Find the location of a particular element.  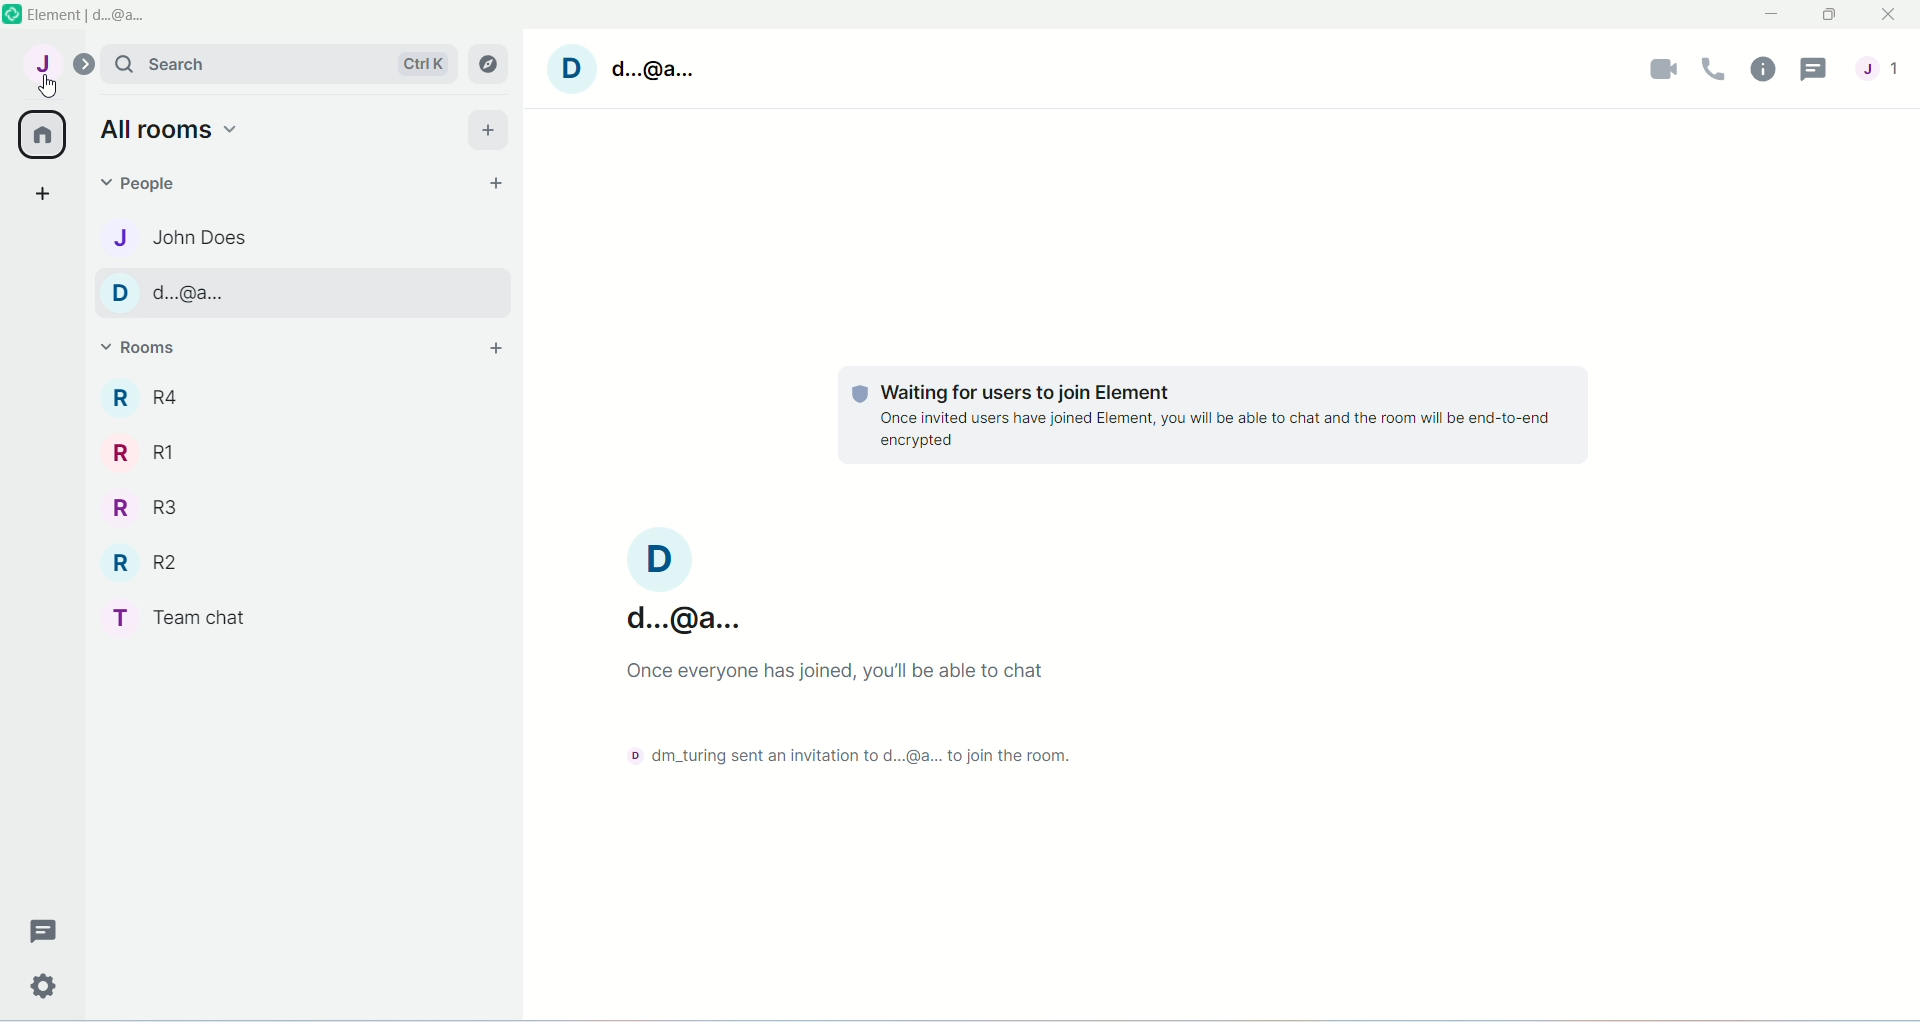

Expand is located at coordinates (86, 61).